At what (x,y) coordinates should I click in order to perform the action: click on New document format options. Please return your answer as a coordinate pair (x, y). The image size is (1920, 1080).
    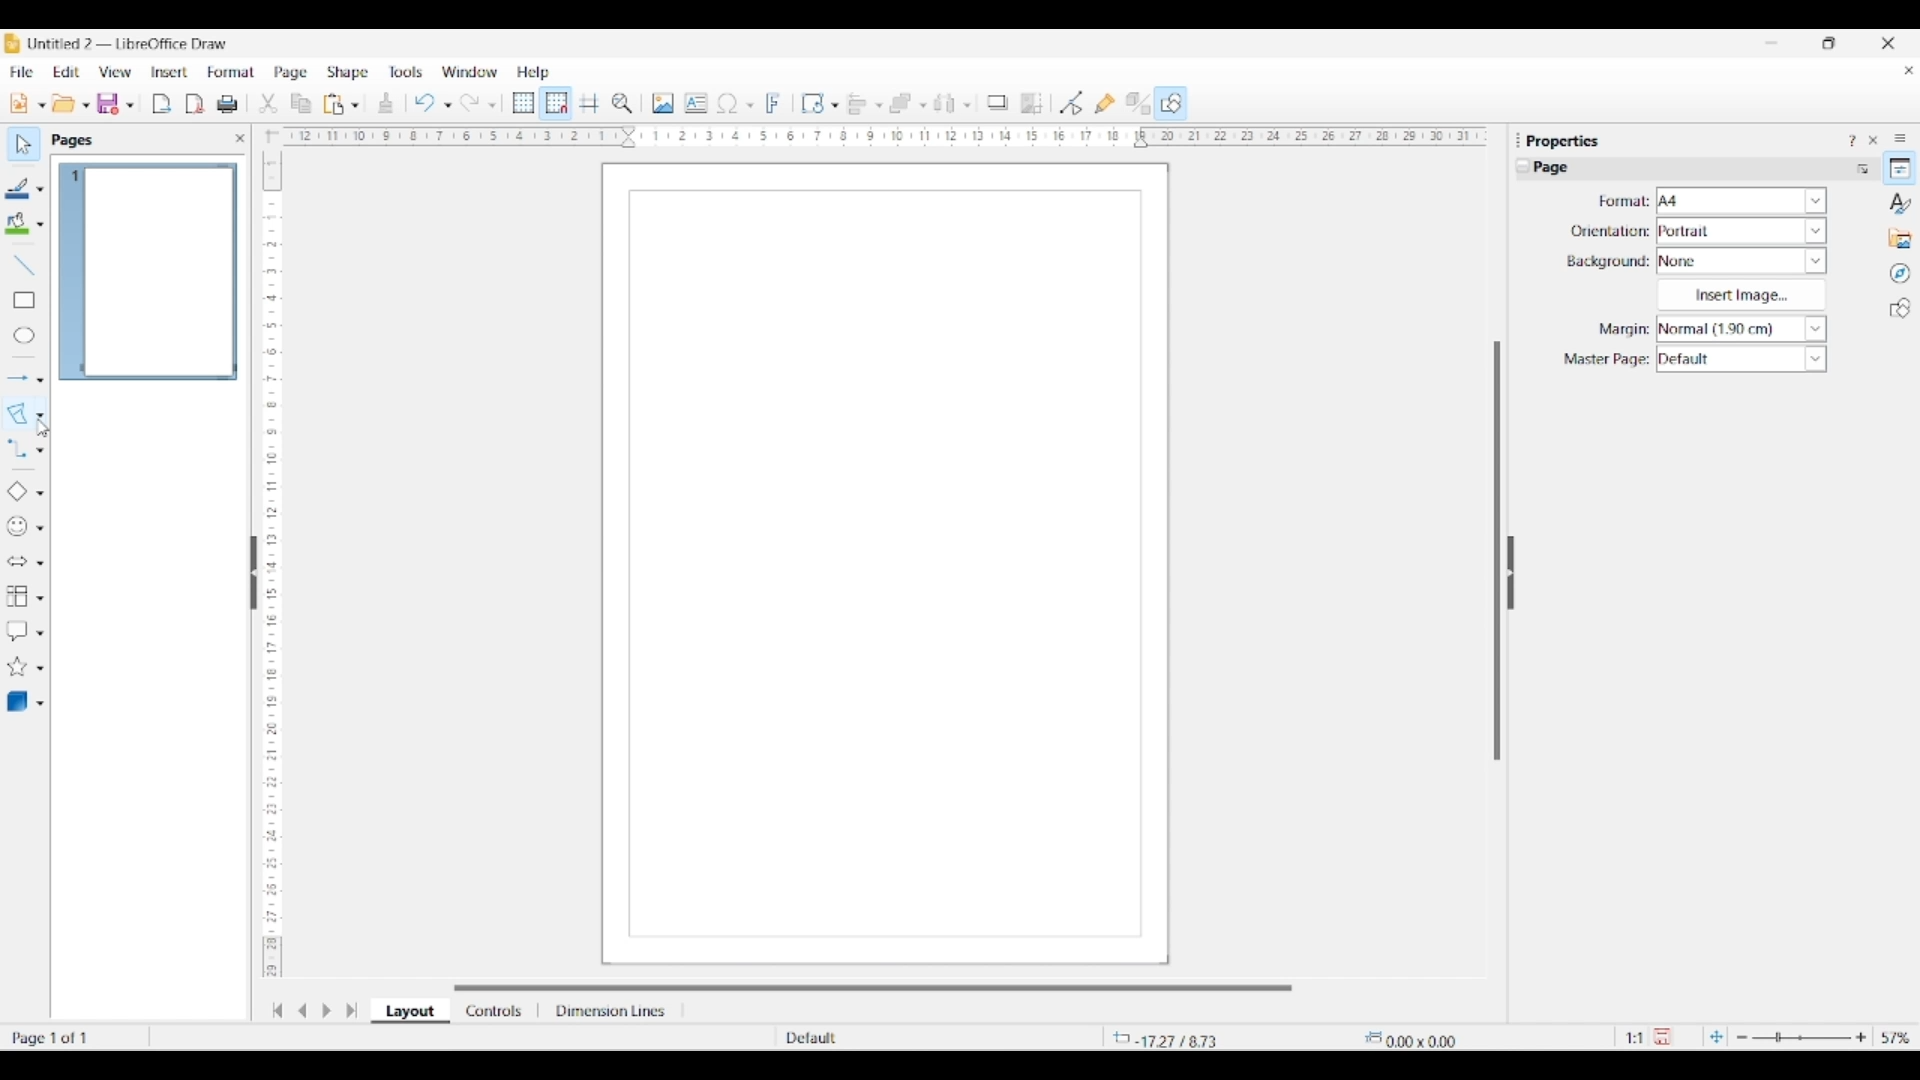
    Looking at the image, I should click on (42, 105).